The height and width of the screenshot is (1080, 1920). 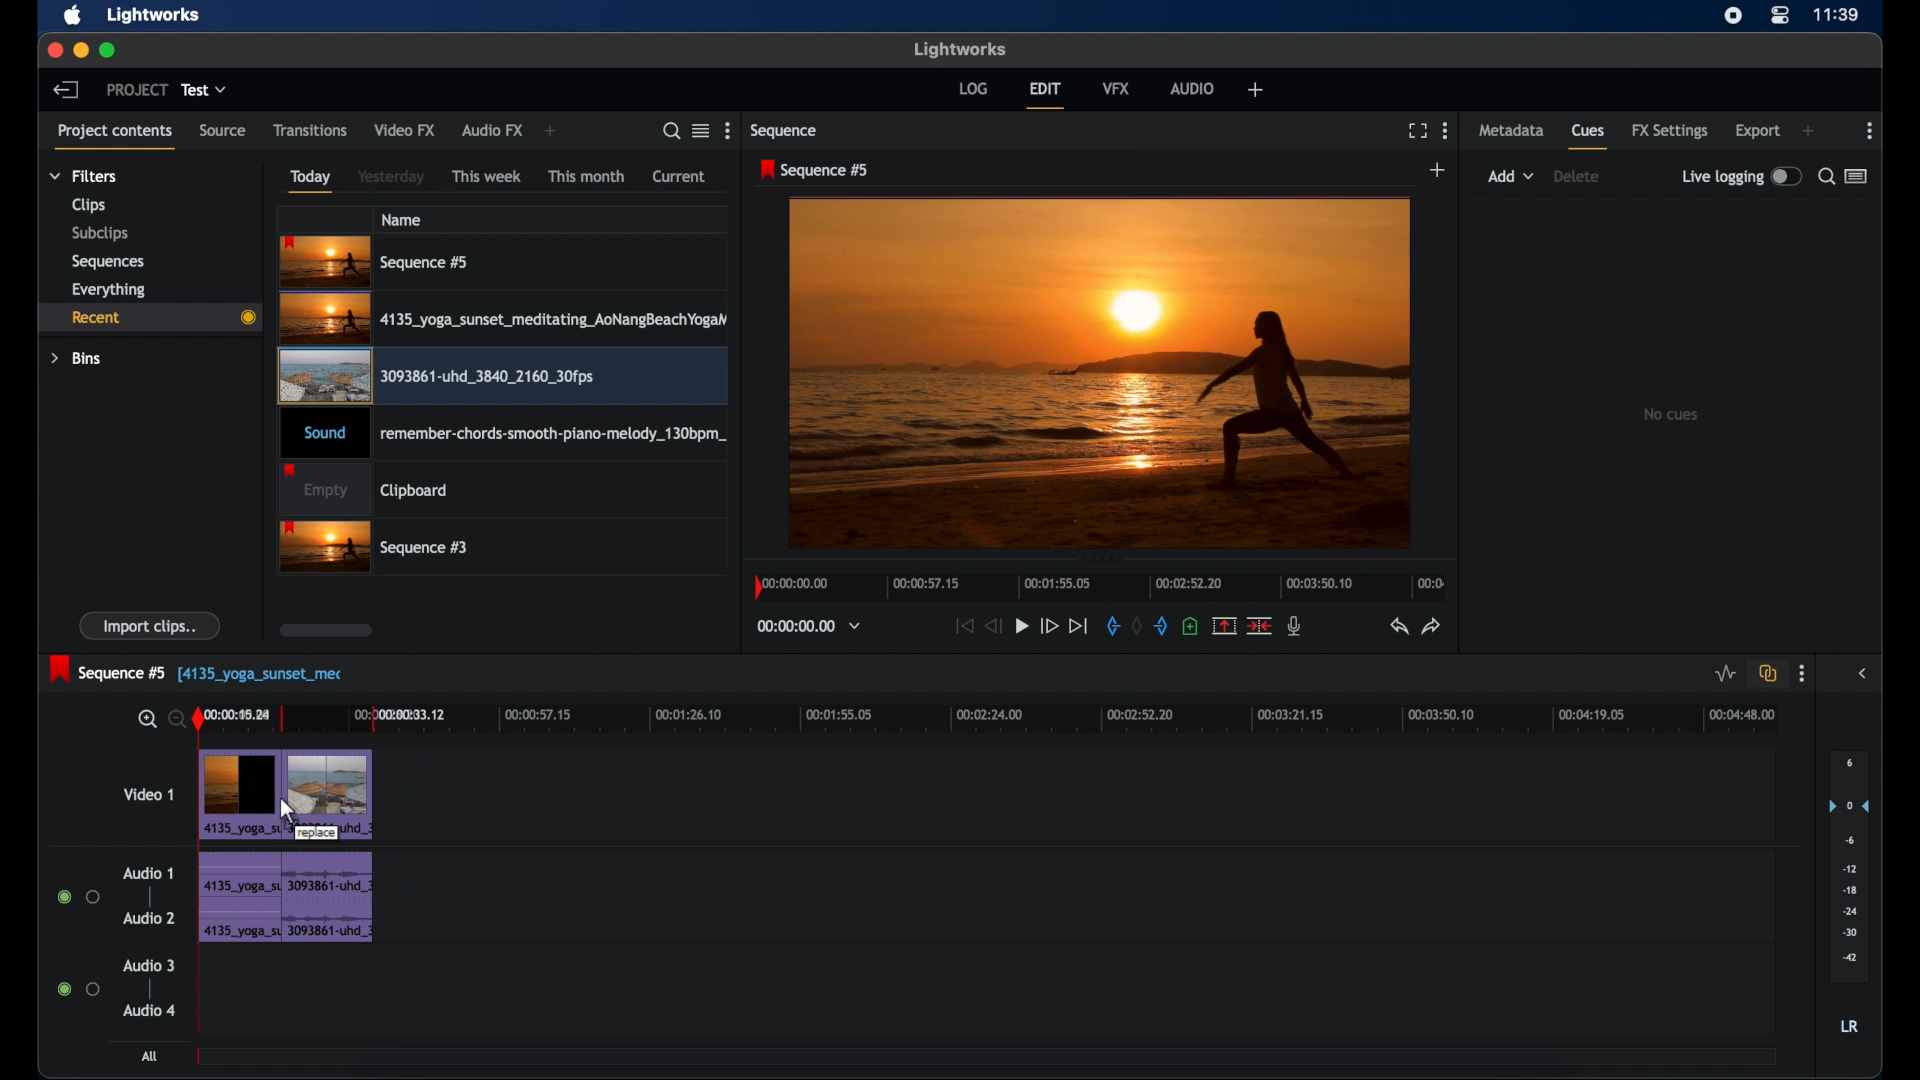 I want to click on radio buttons, so click(x=78, y=897).